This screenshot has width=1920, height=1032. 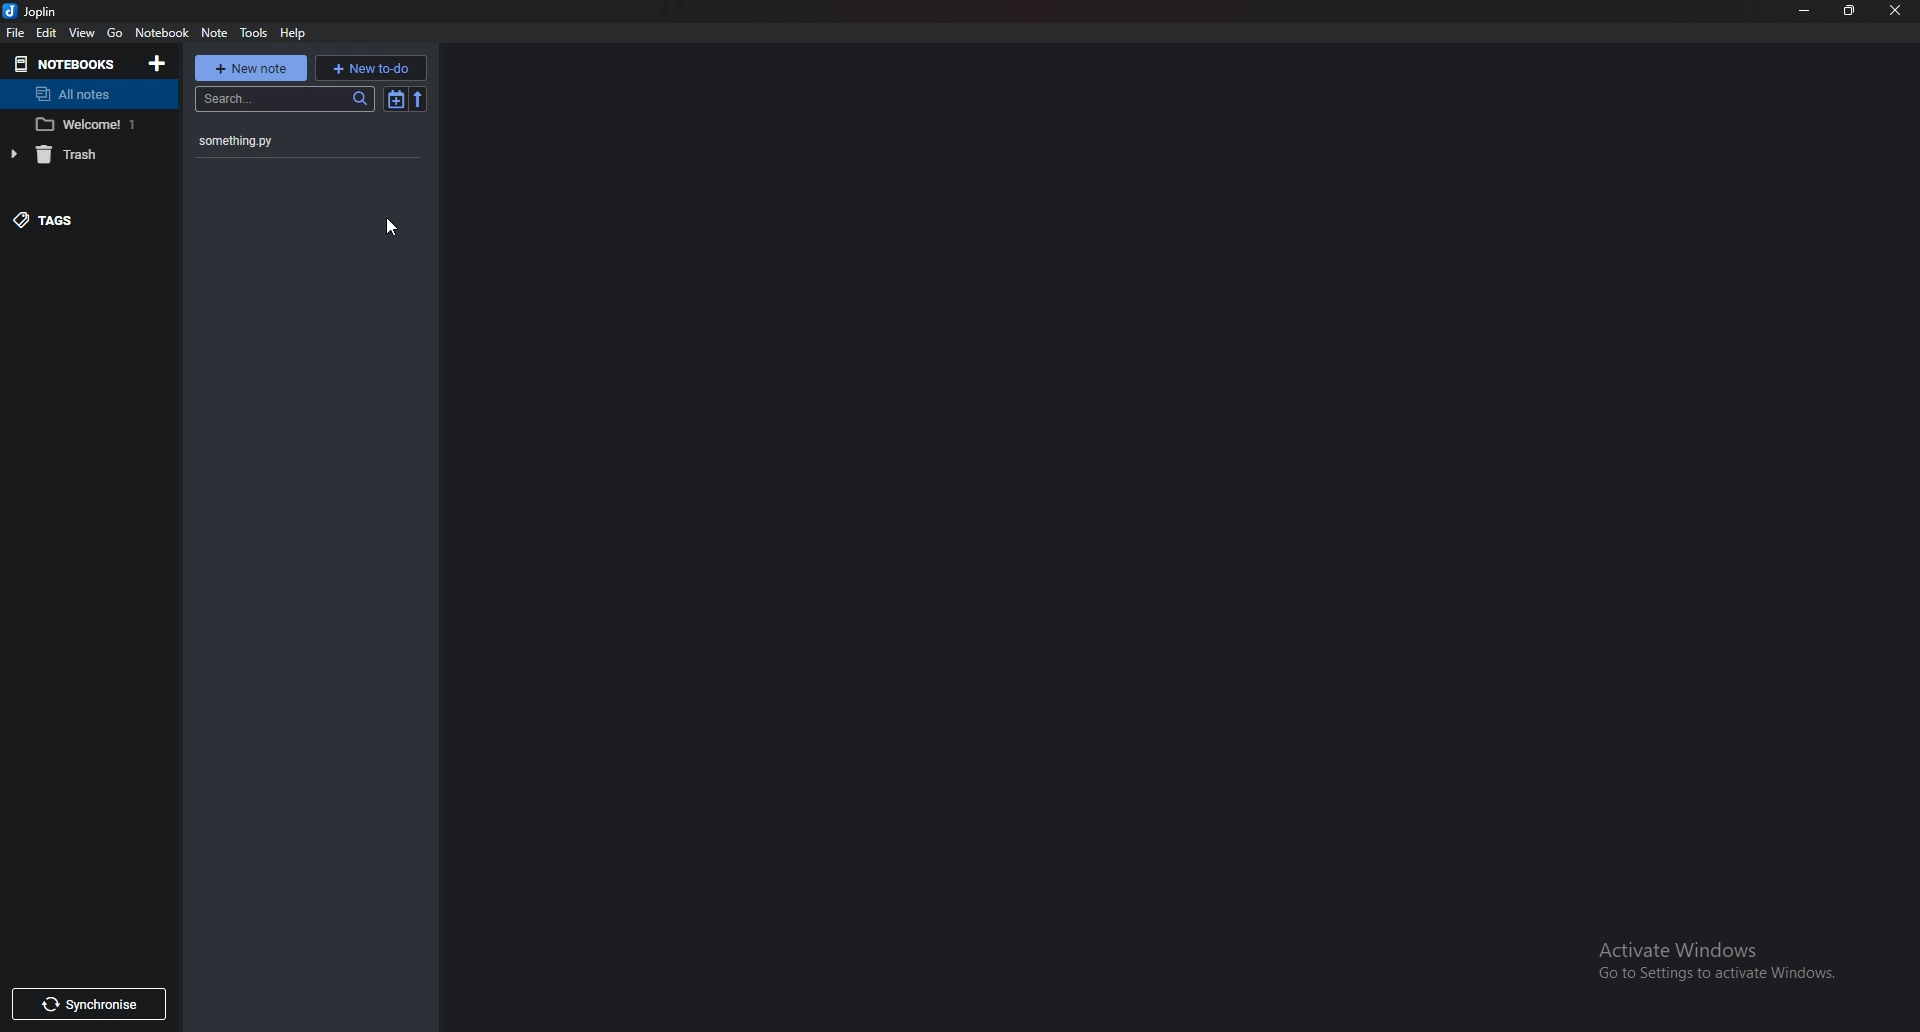 What do you see at coordinates (86, 94) in the screenshot?
I see `All notes` at bounding box center [86, 94].